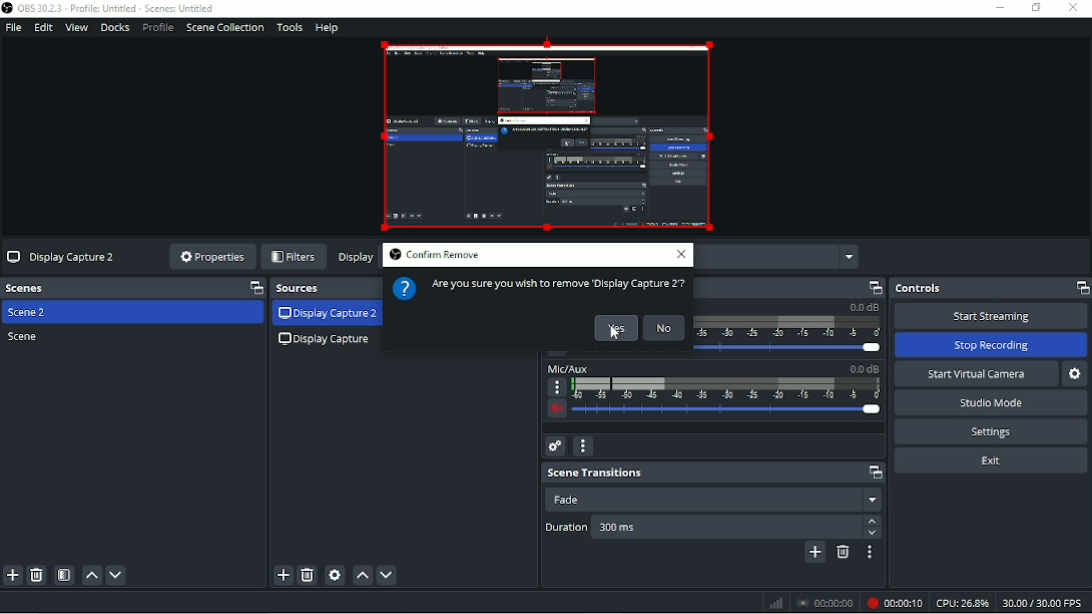  What do you see at coordinates (712, 526) in the screenshot?
I see `Duration` at bounding box center [712, 526].